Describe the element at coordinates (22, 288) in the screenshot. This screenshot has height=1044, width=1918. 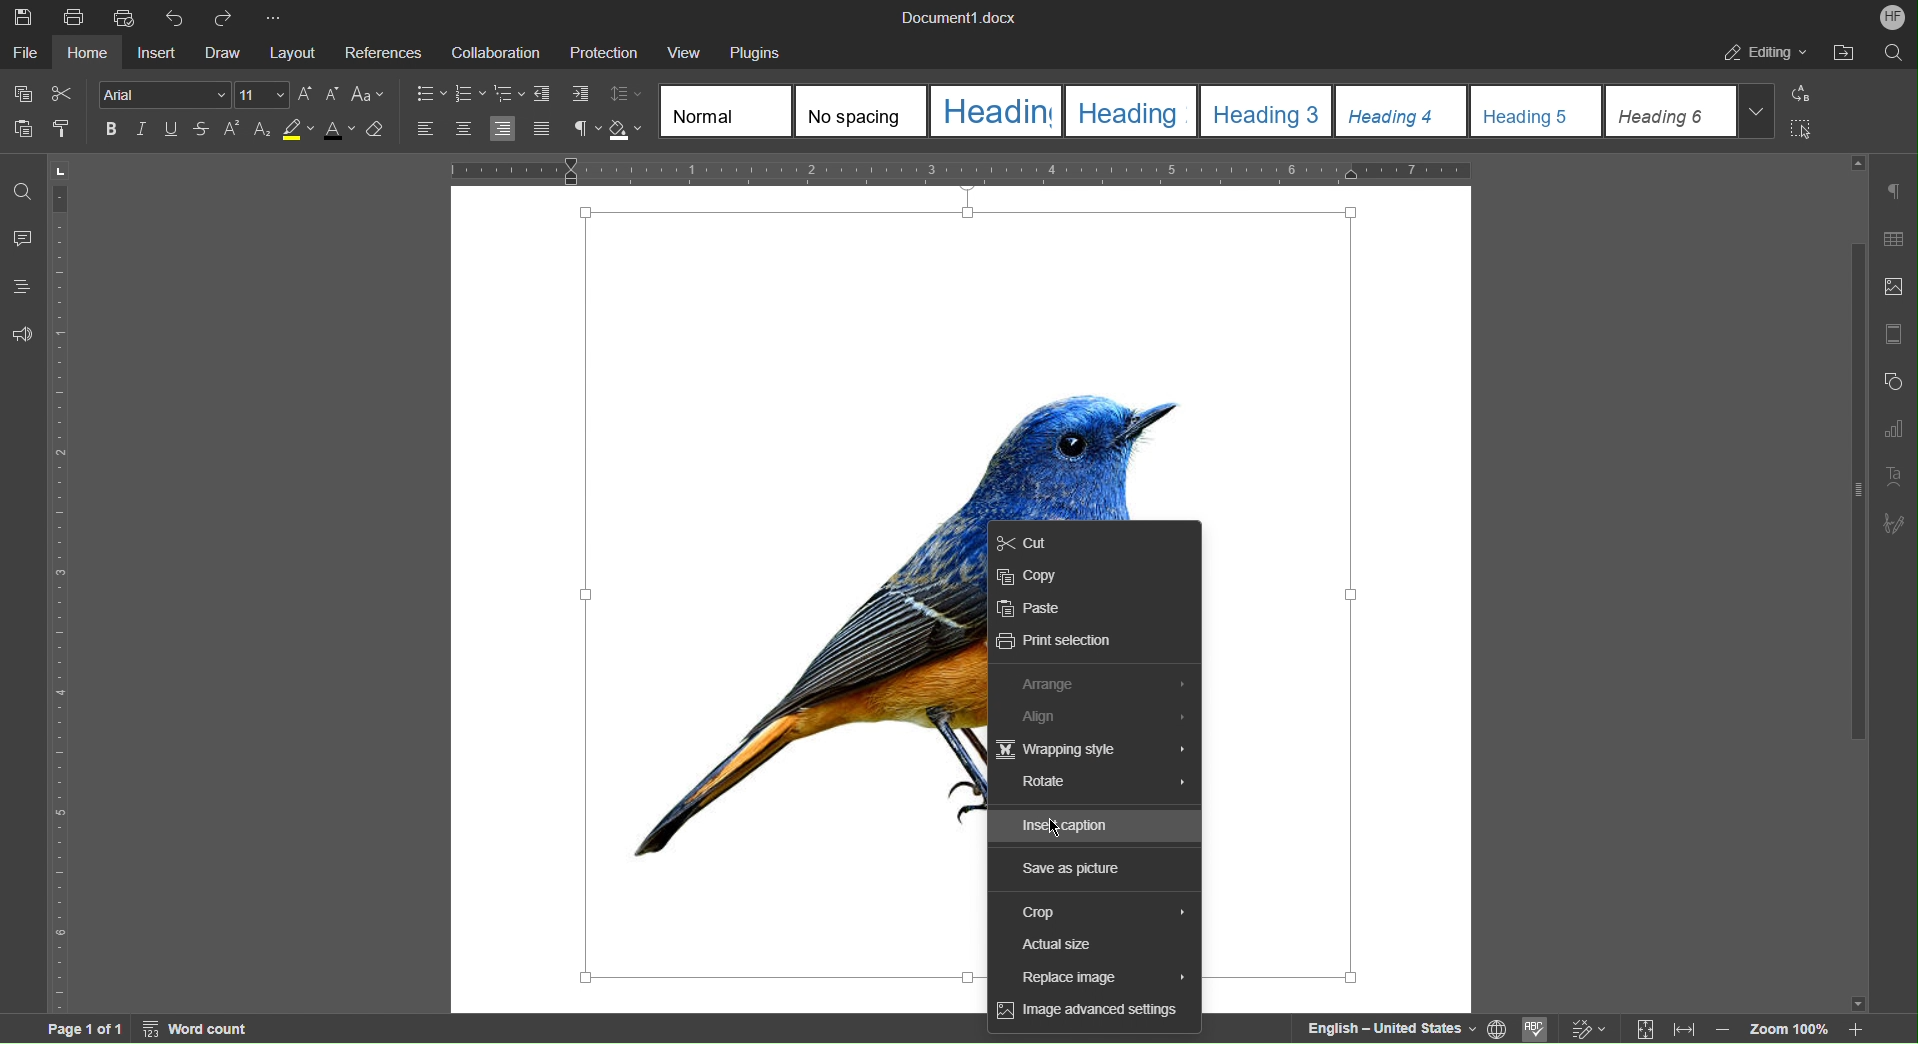
I see `Headings` at that location.